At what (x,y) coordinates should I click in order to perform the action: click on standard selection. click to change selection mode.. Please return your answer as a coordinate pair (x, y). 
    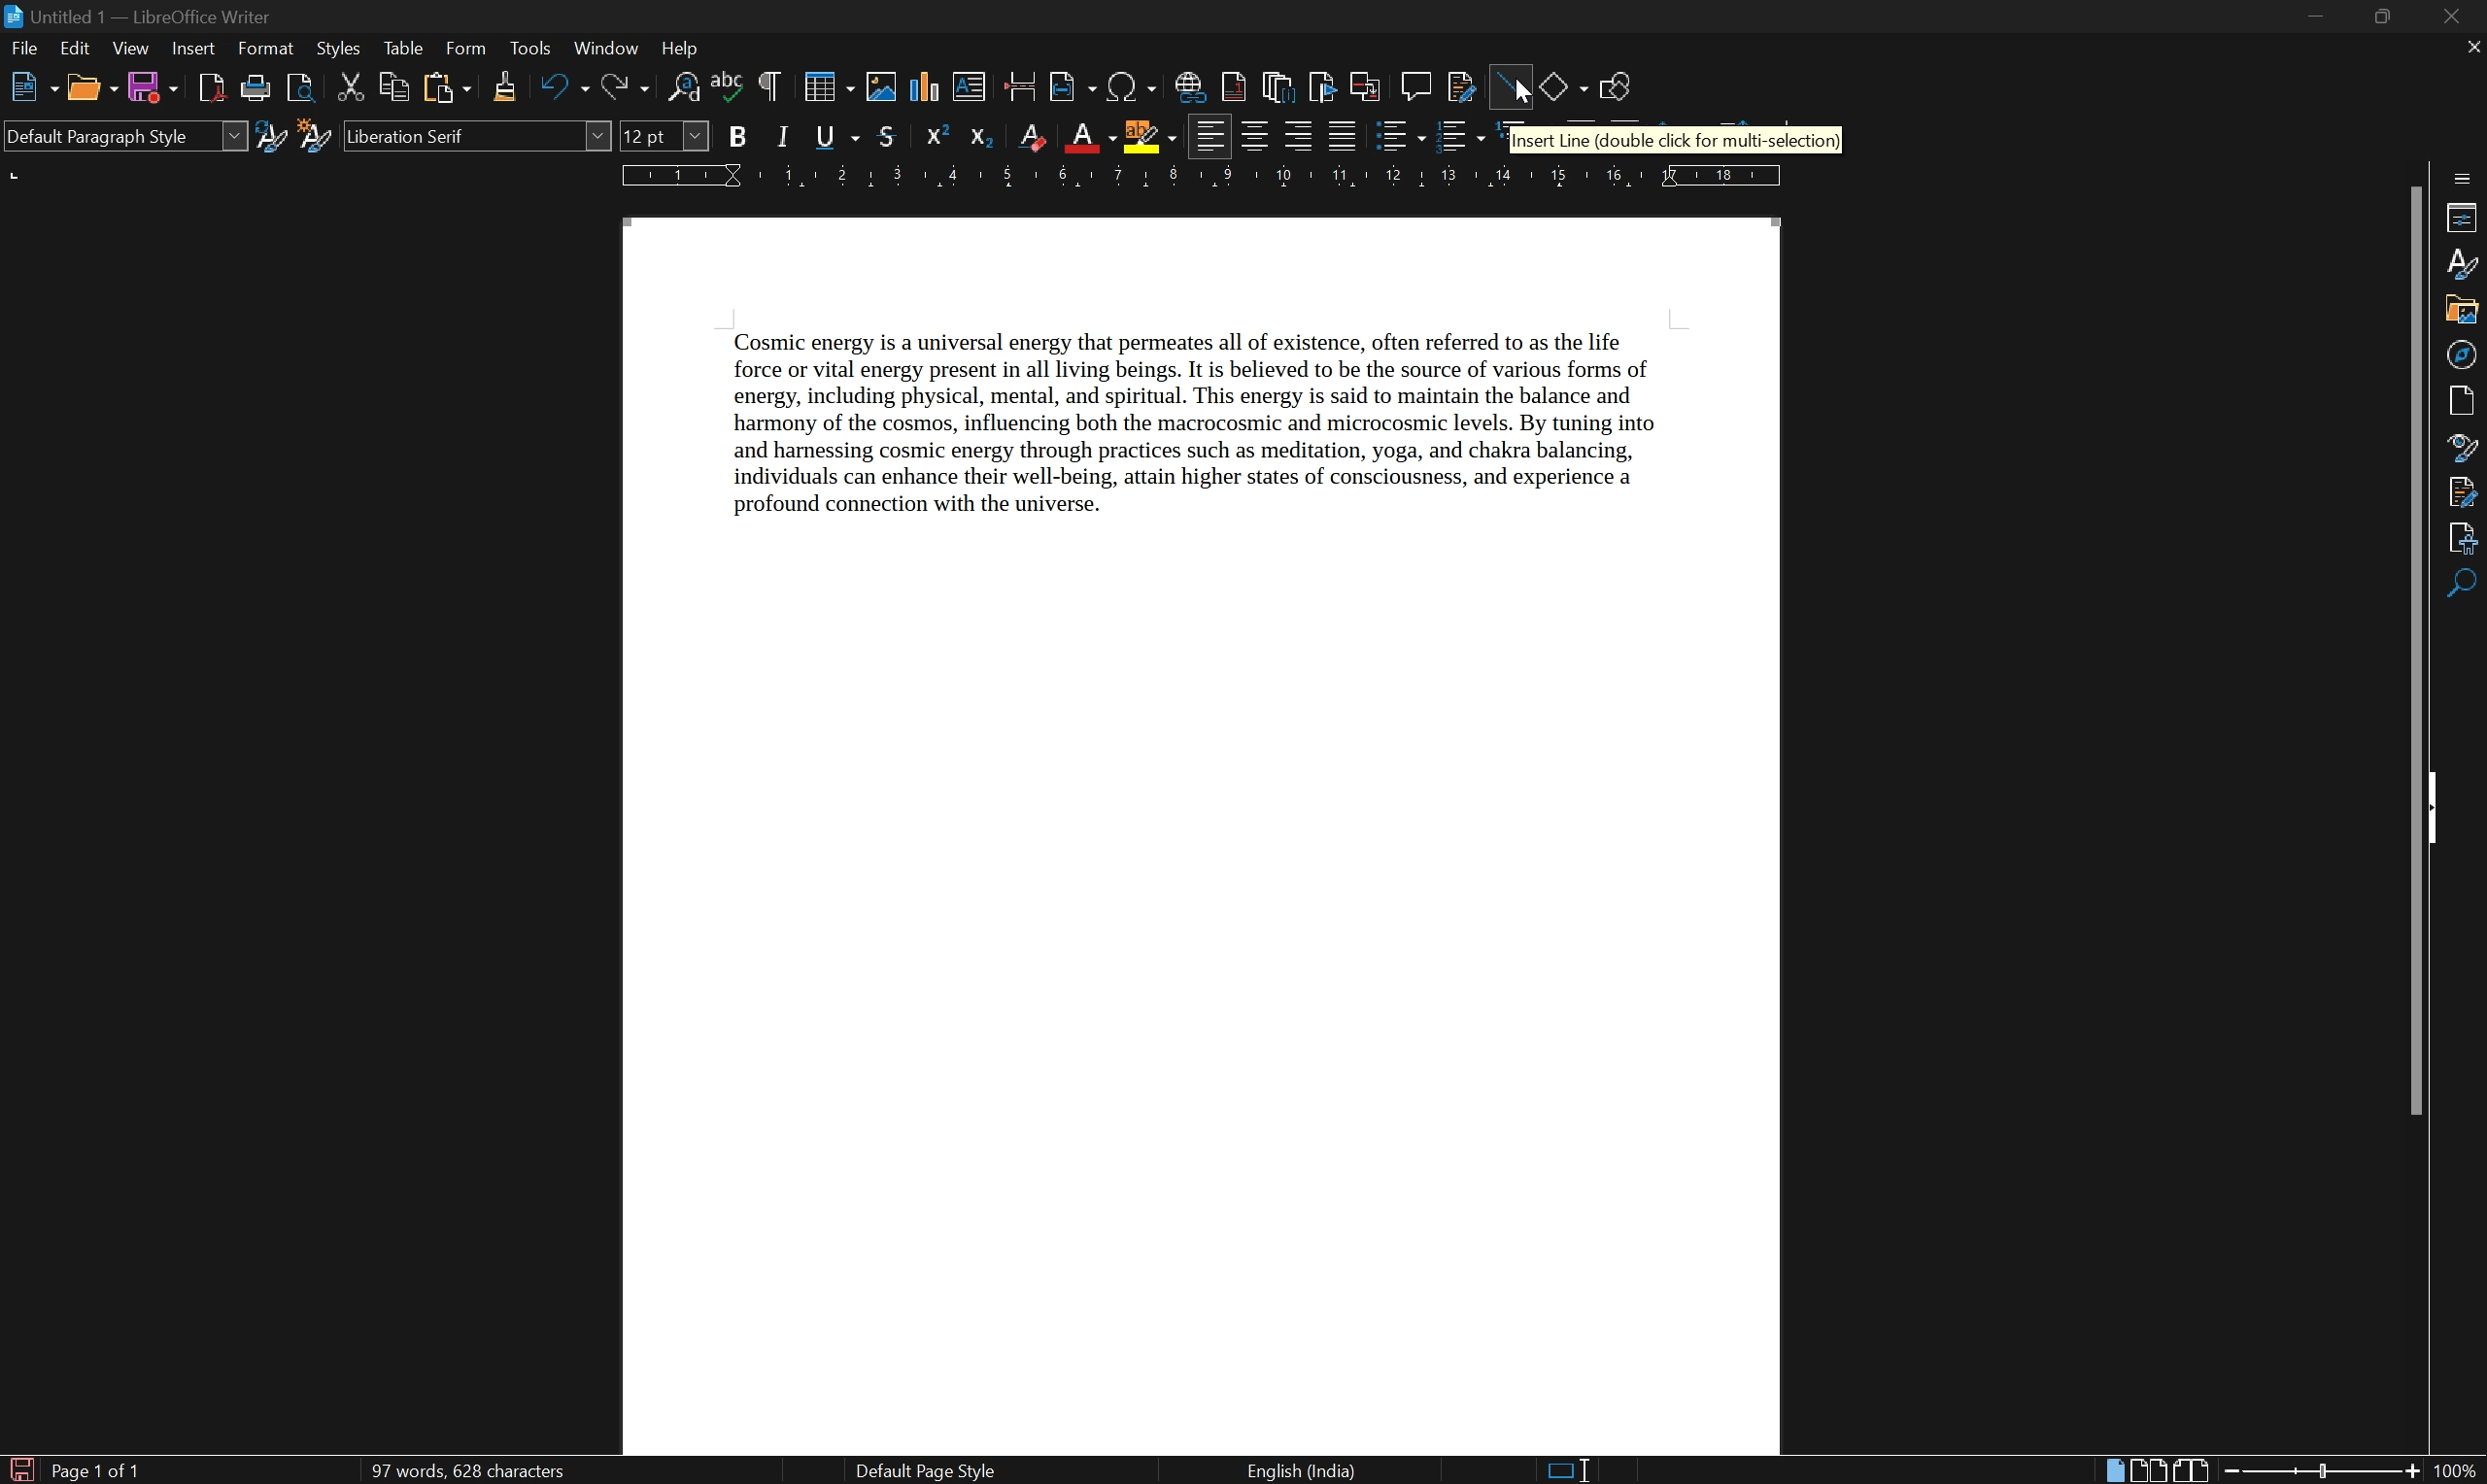
    Looking at the image, I should click on (1571, 1470).